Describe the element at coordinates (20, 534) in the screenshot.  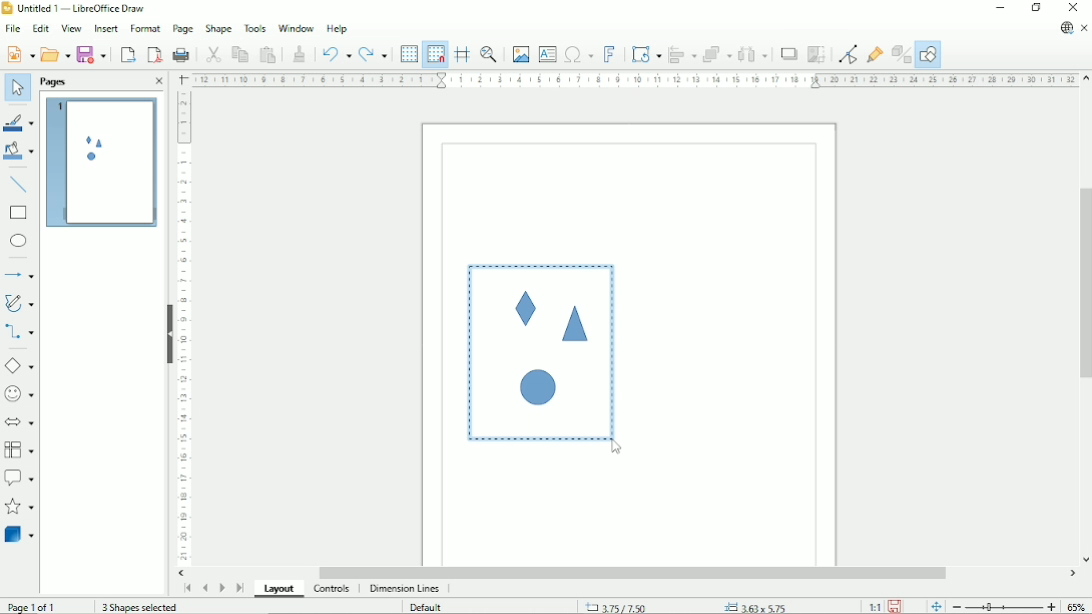
I see `3D Objects` at that location.